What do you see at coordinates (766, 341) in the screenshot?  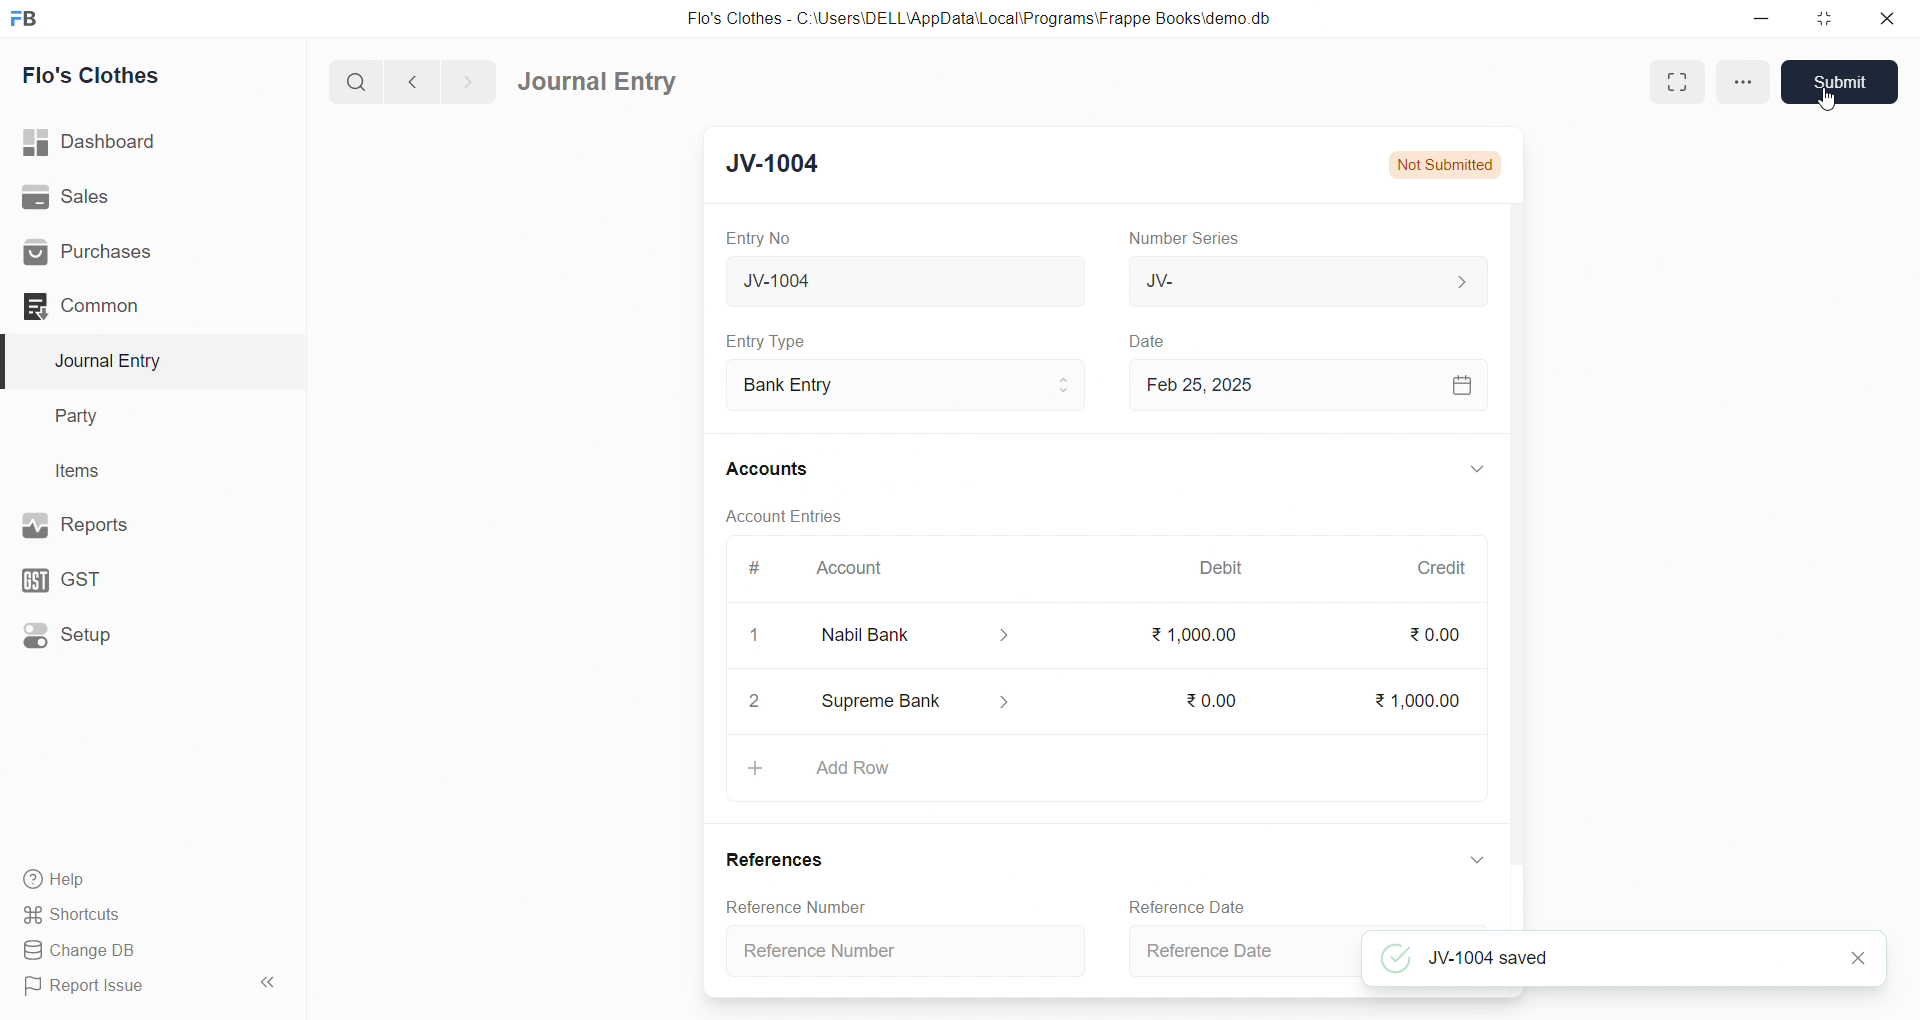 I see `Entry Type` at bounding box center [766, 341].